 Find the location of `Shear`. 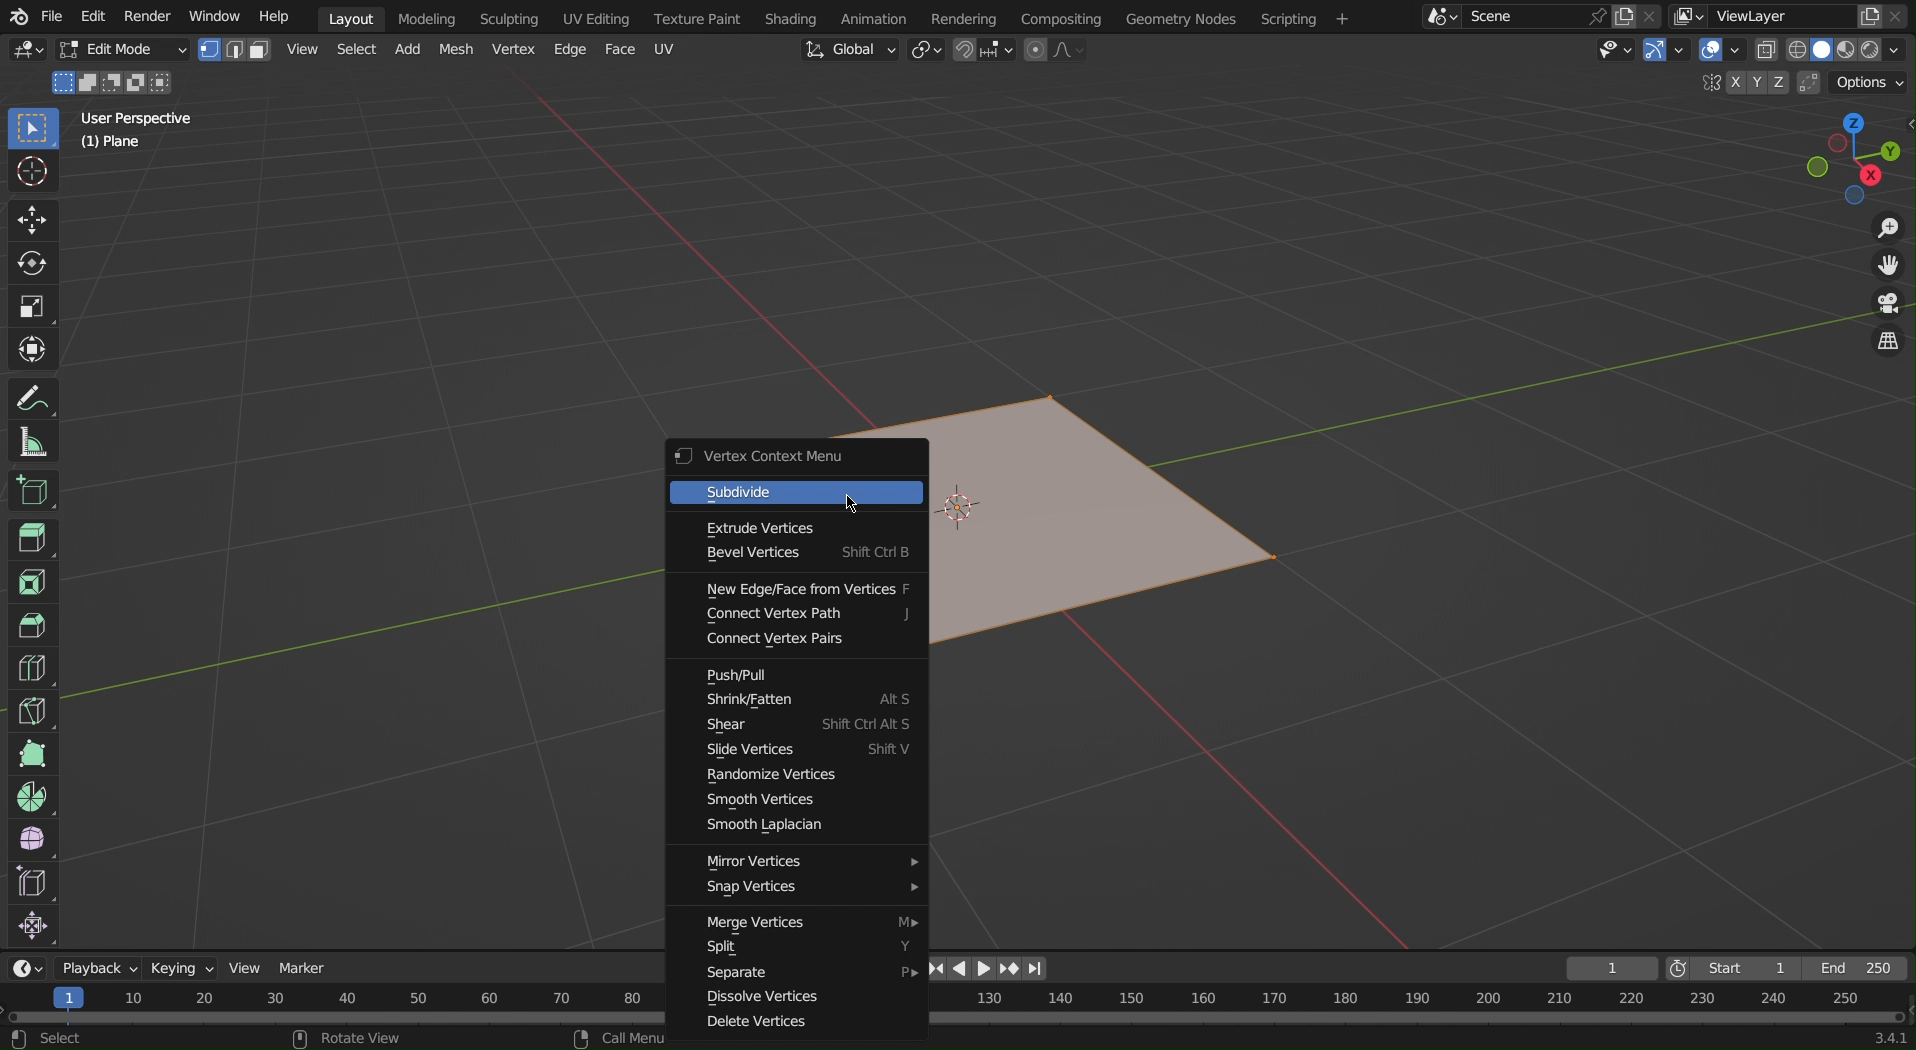

Shear is located at coordinates (809, 725).